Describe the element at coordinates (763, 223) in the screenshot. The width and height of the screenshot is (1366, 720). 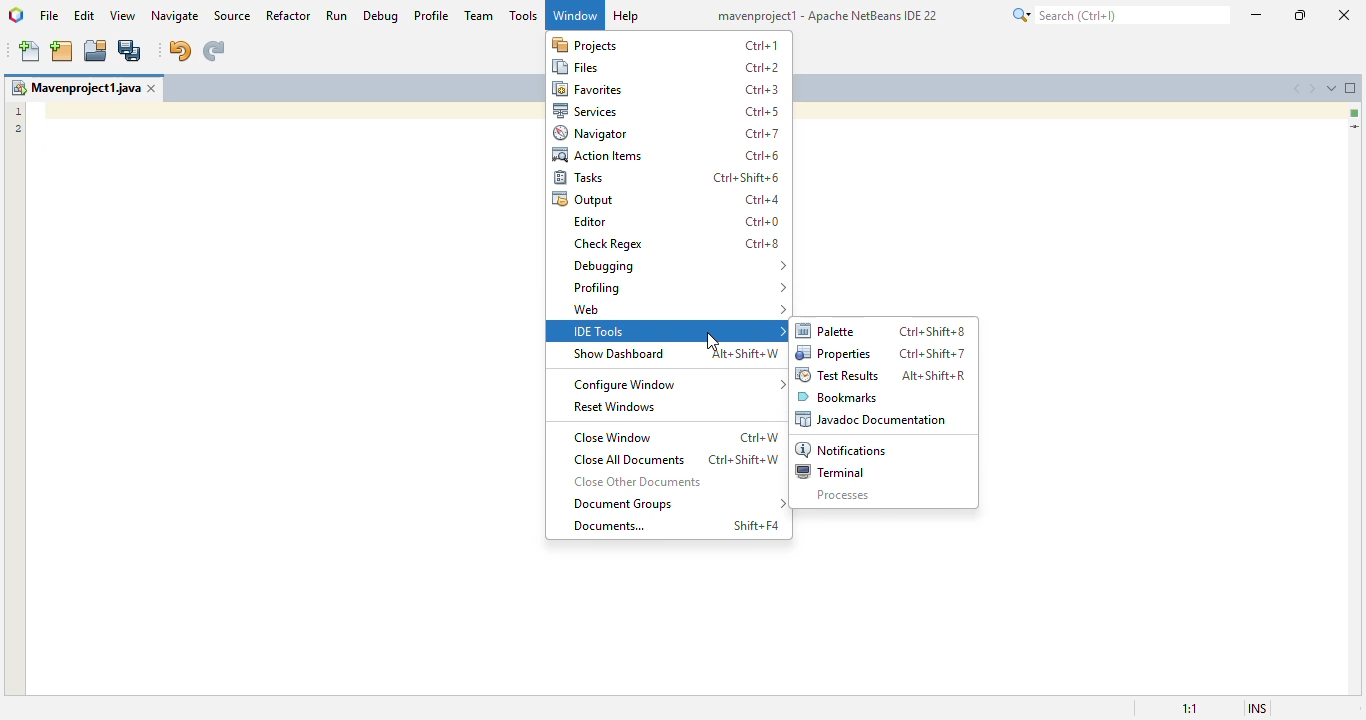
I see `shortcut for editor` at that location.